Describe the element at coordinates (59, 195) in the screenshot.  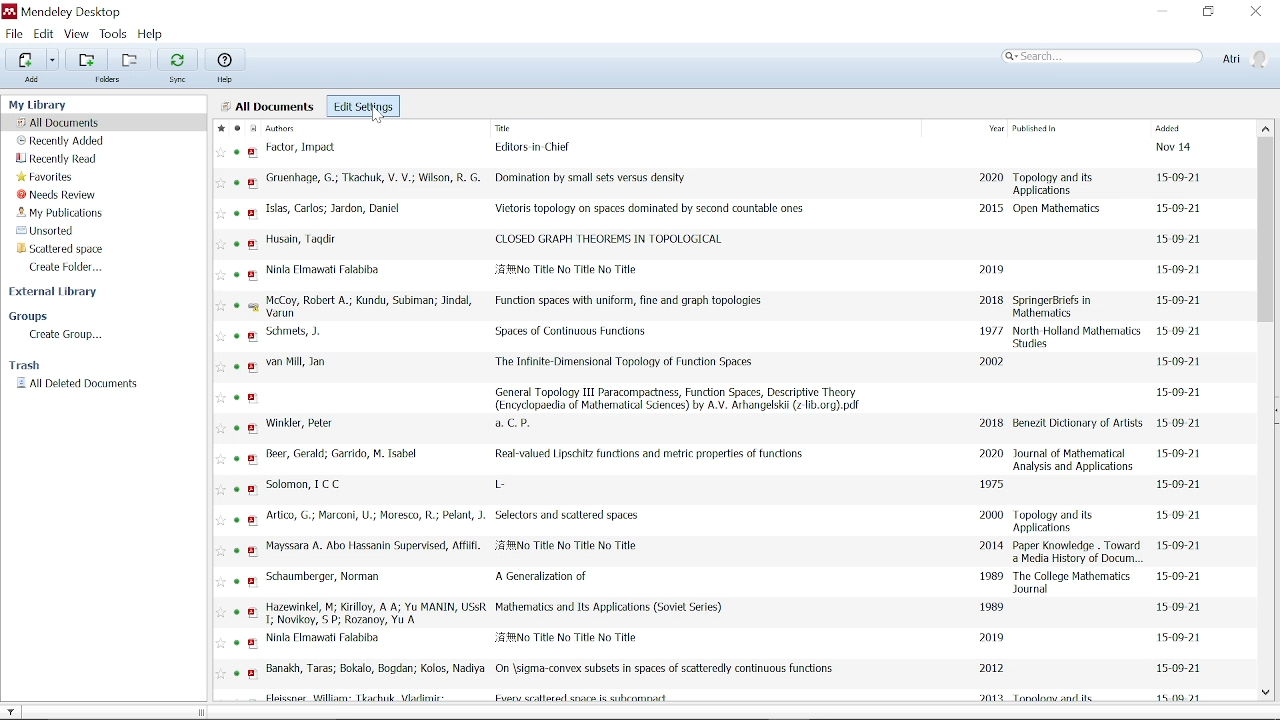
I see `Needs review` at that location.